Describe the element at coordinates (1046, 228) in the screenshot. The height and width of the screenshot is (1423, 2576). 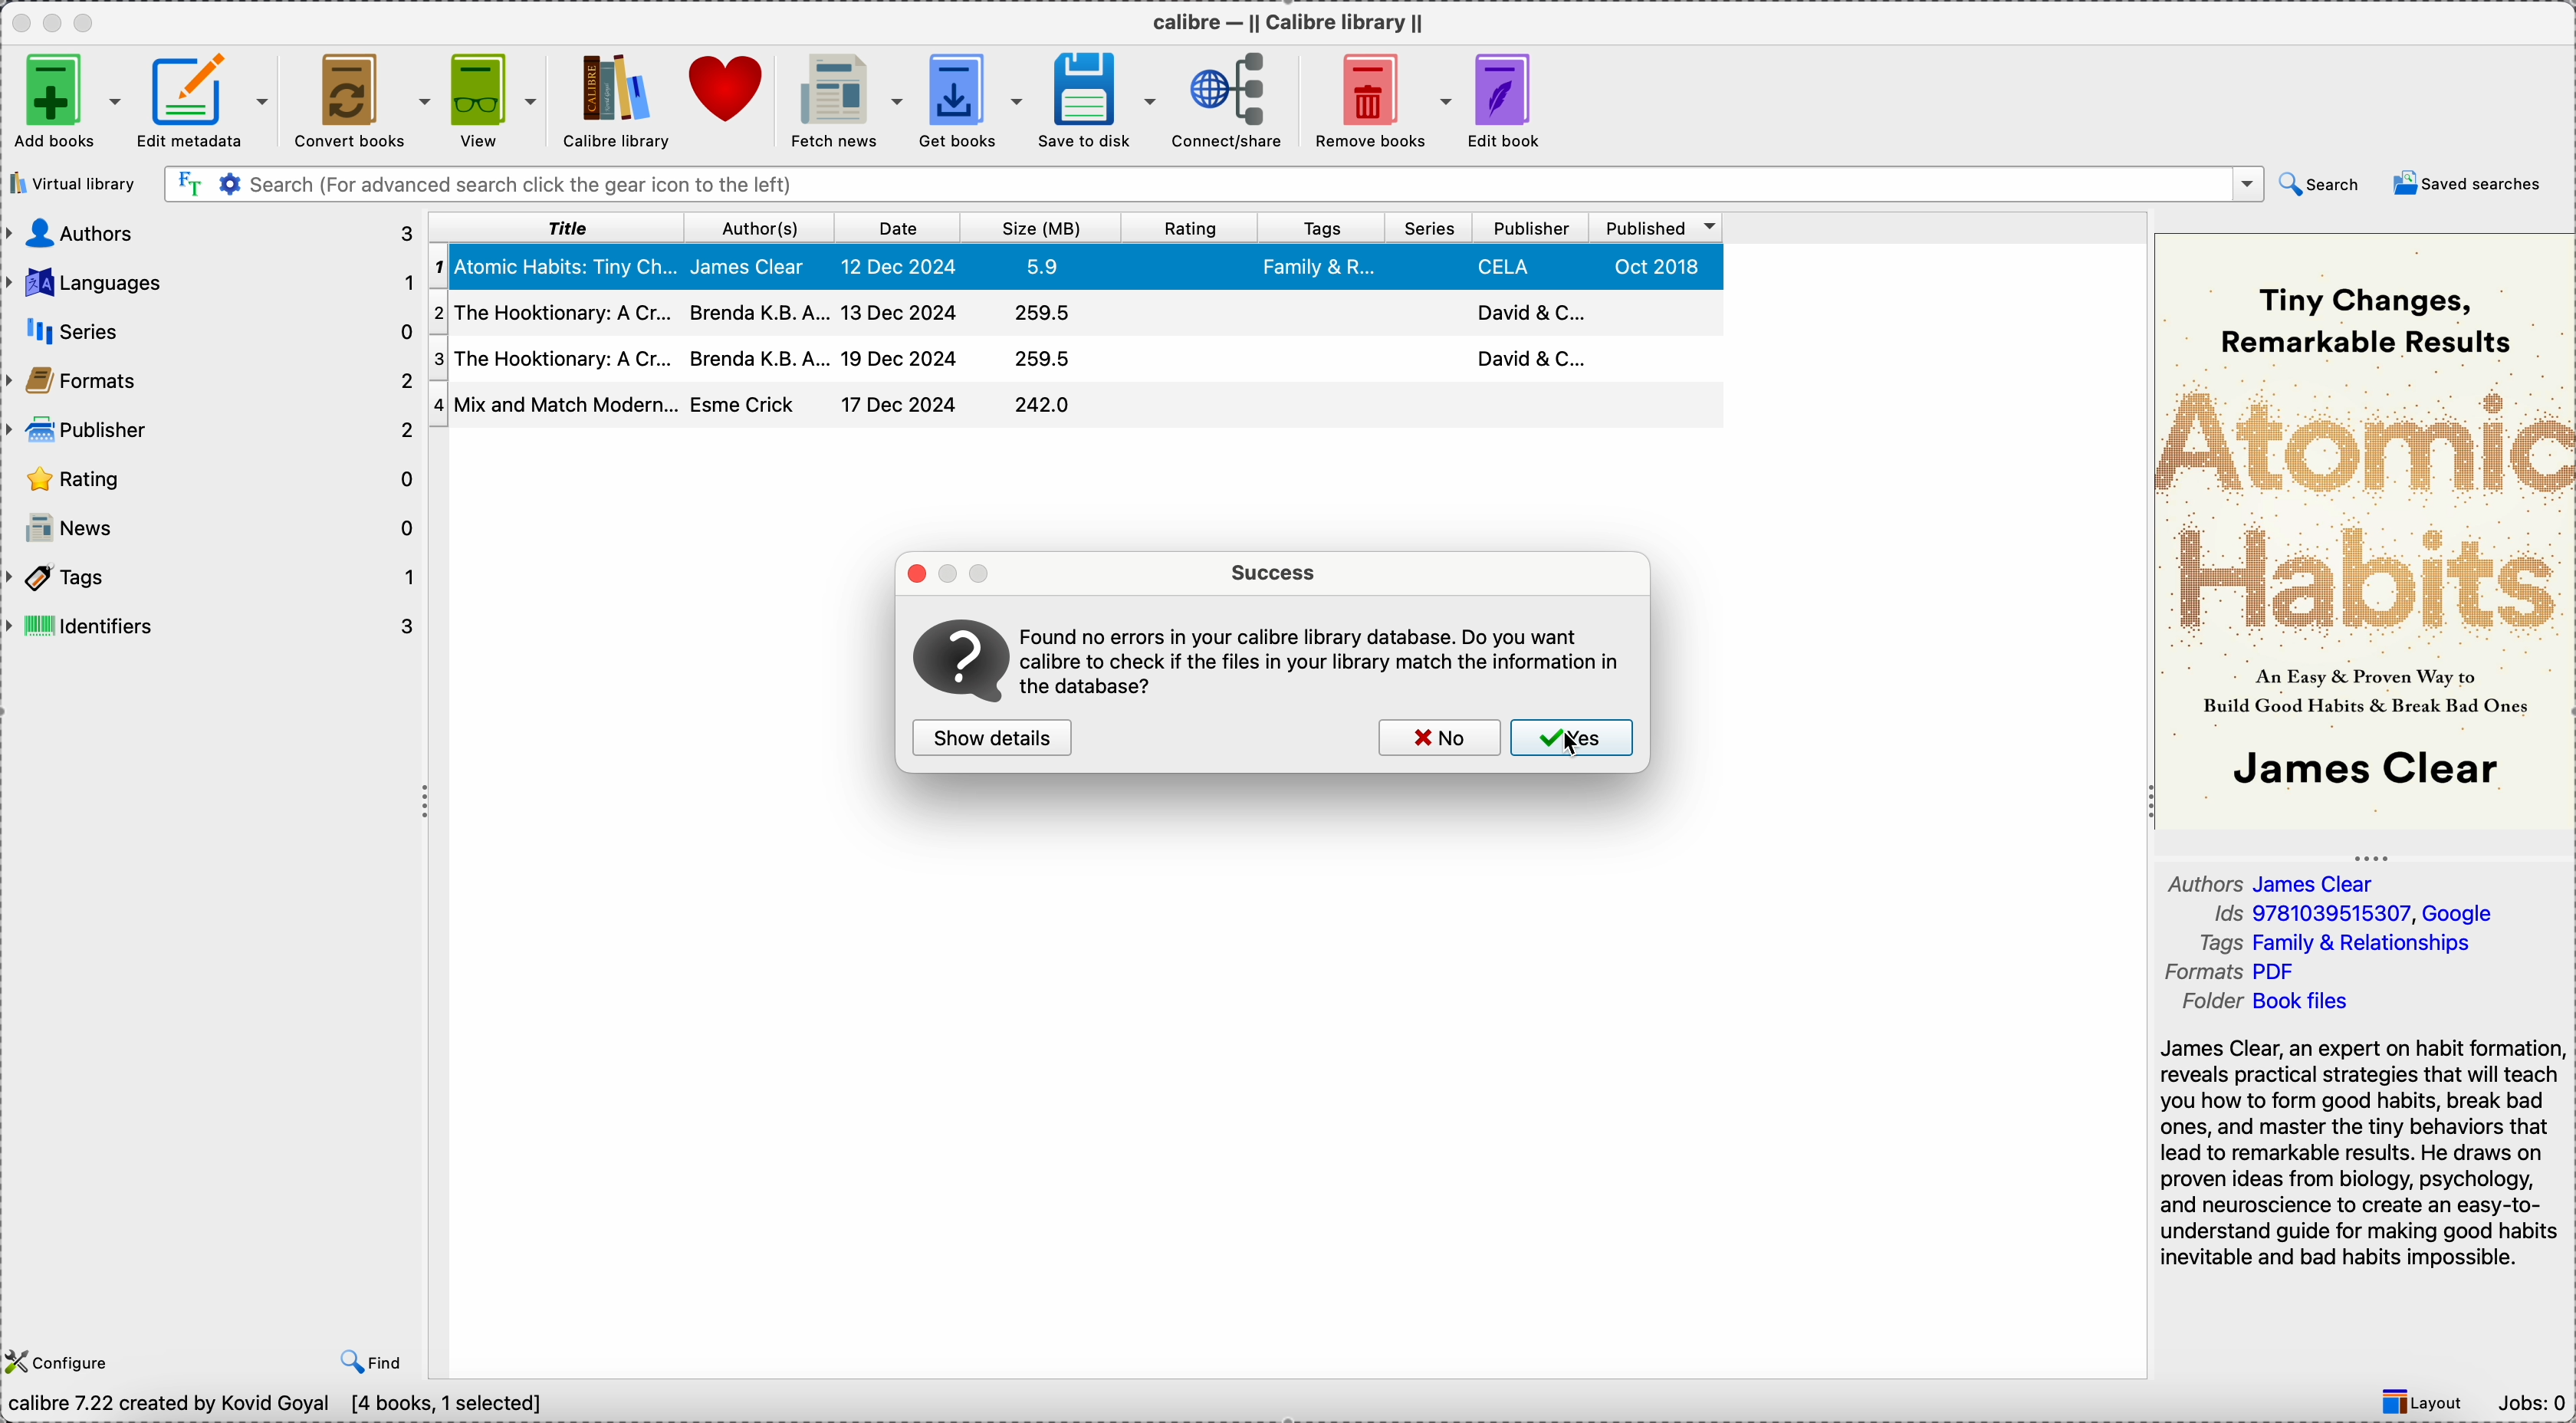
I see `size` at that location.